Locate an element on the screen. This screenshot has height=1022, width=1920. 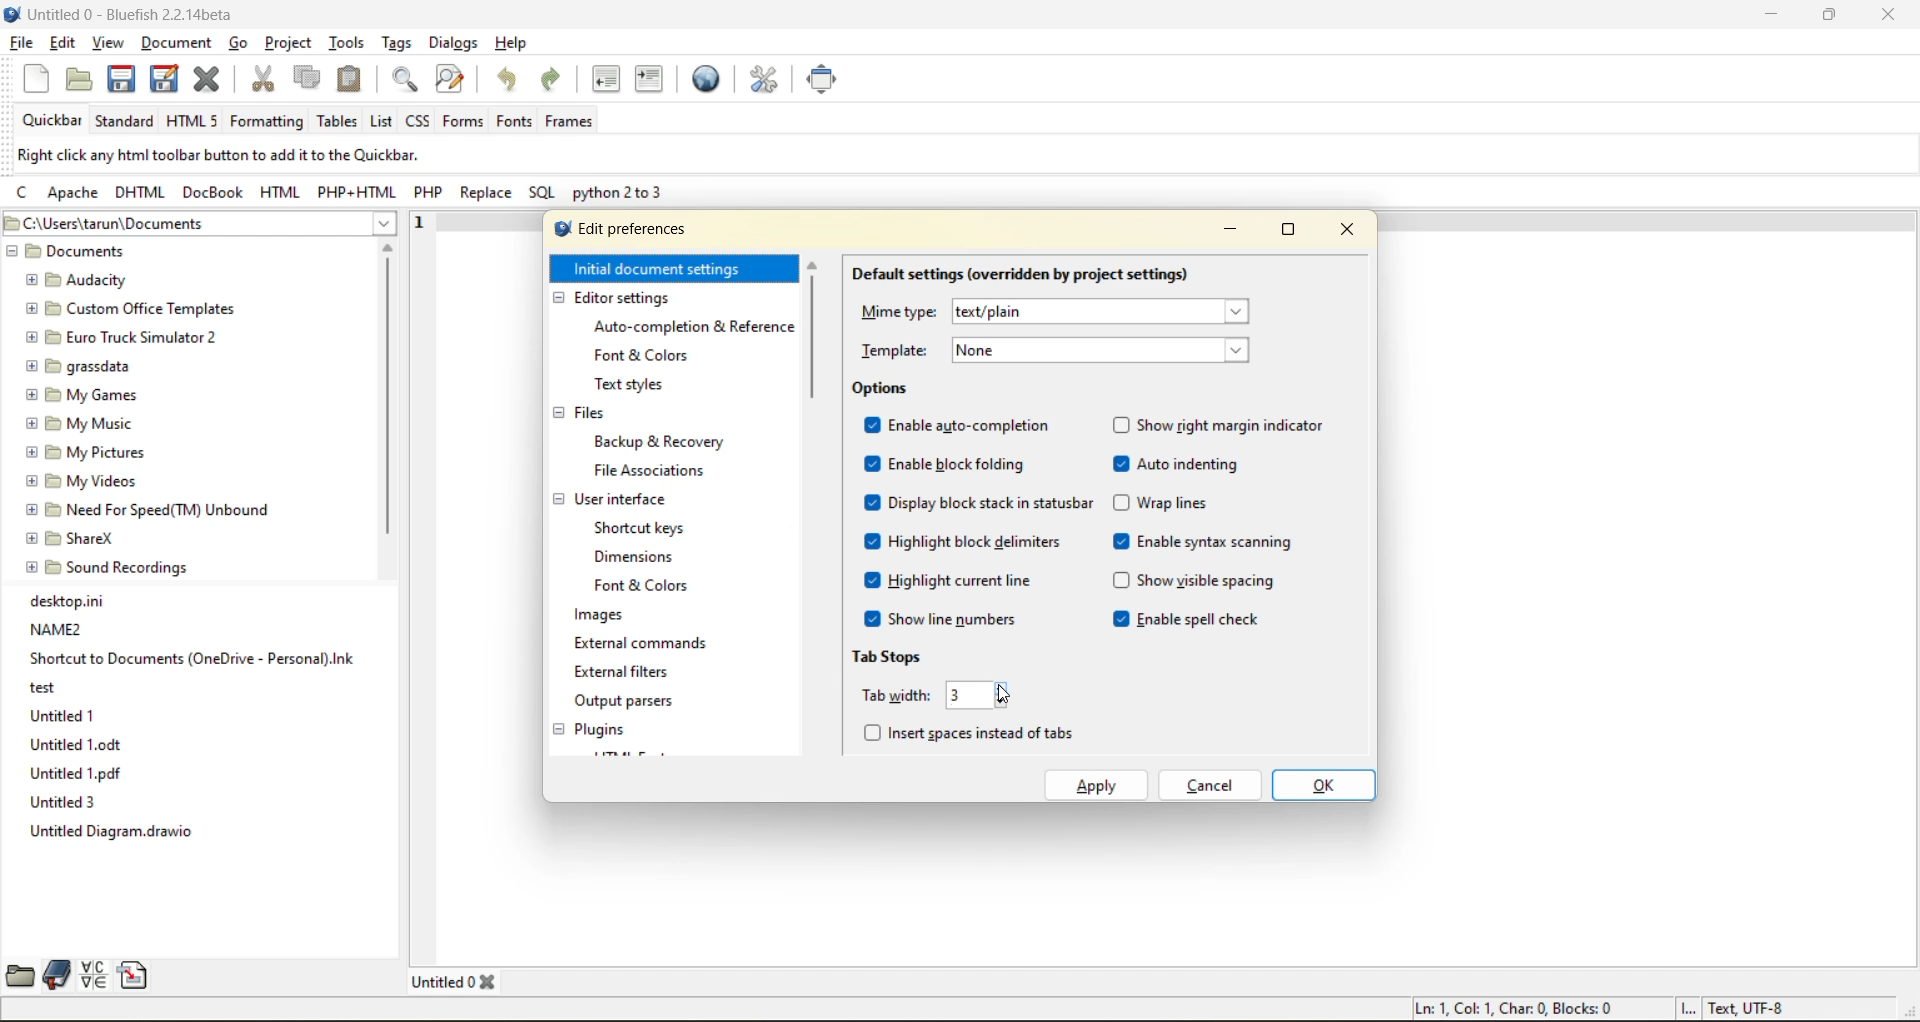
template is located at coordinates (1059, 350).